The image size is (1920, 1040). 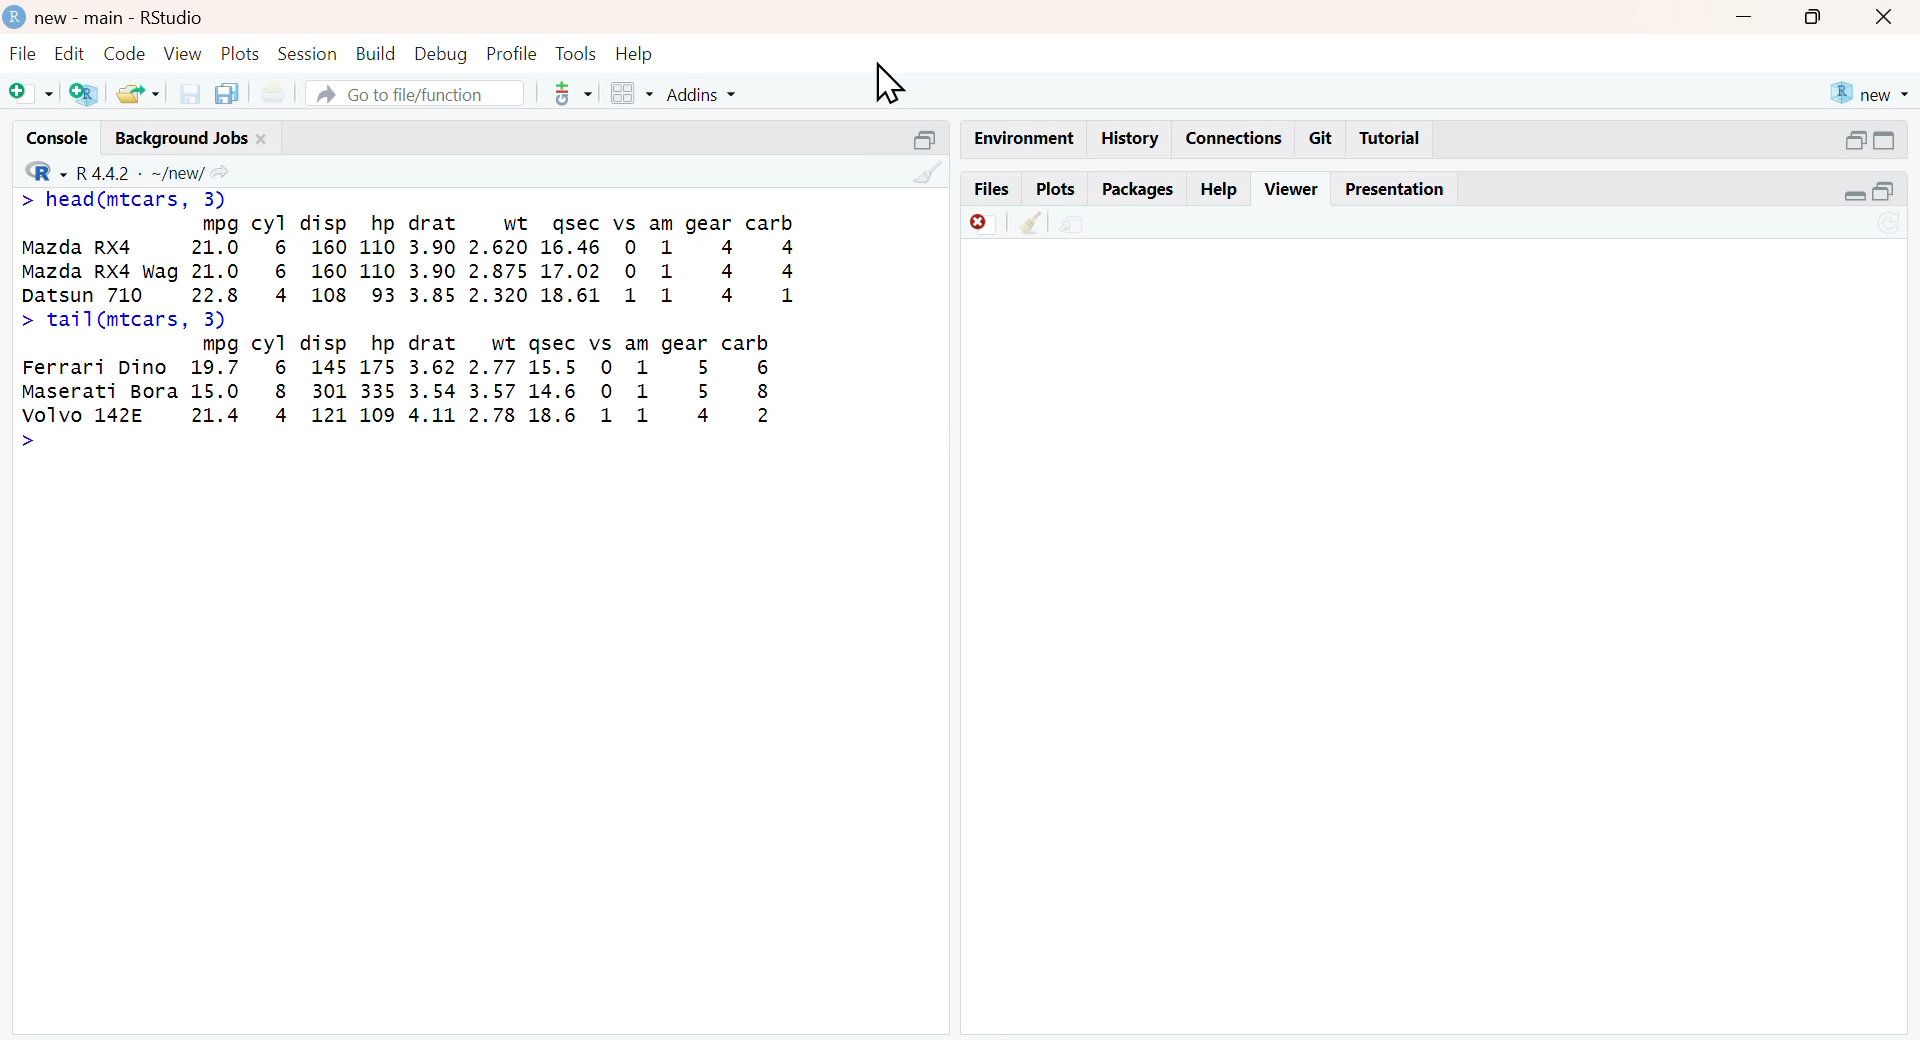 I want to click on Packages, so click(x=1138, y=187).